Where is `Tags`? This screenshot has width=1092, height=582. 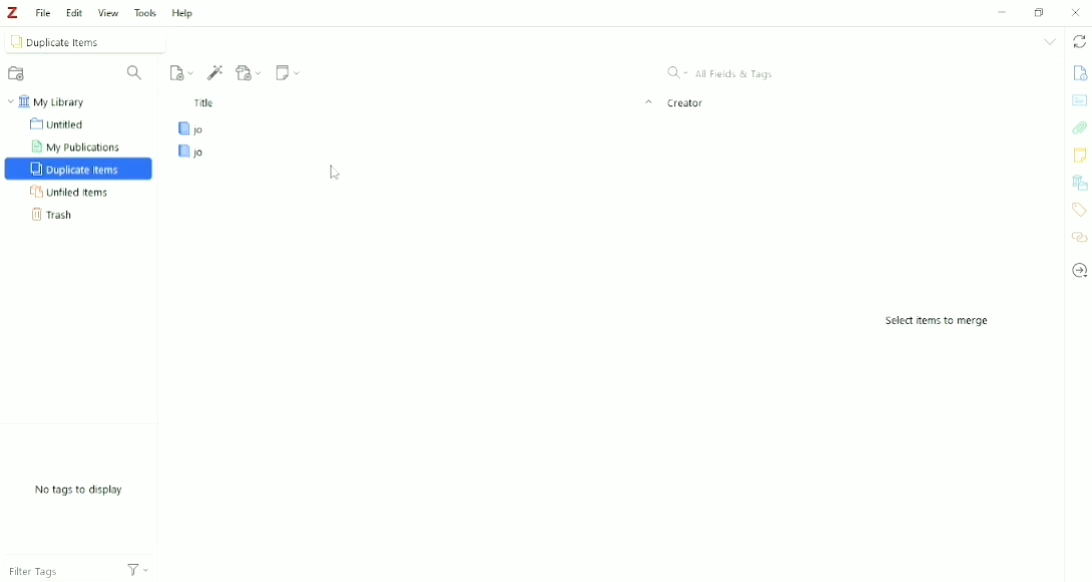 Tags is located at coordinates (1078, 210).